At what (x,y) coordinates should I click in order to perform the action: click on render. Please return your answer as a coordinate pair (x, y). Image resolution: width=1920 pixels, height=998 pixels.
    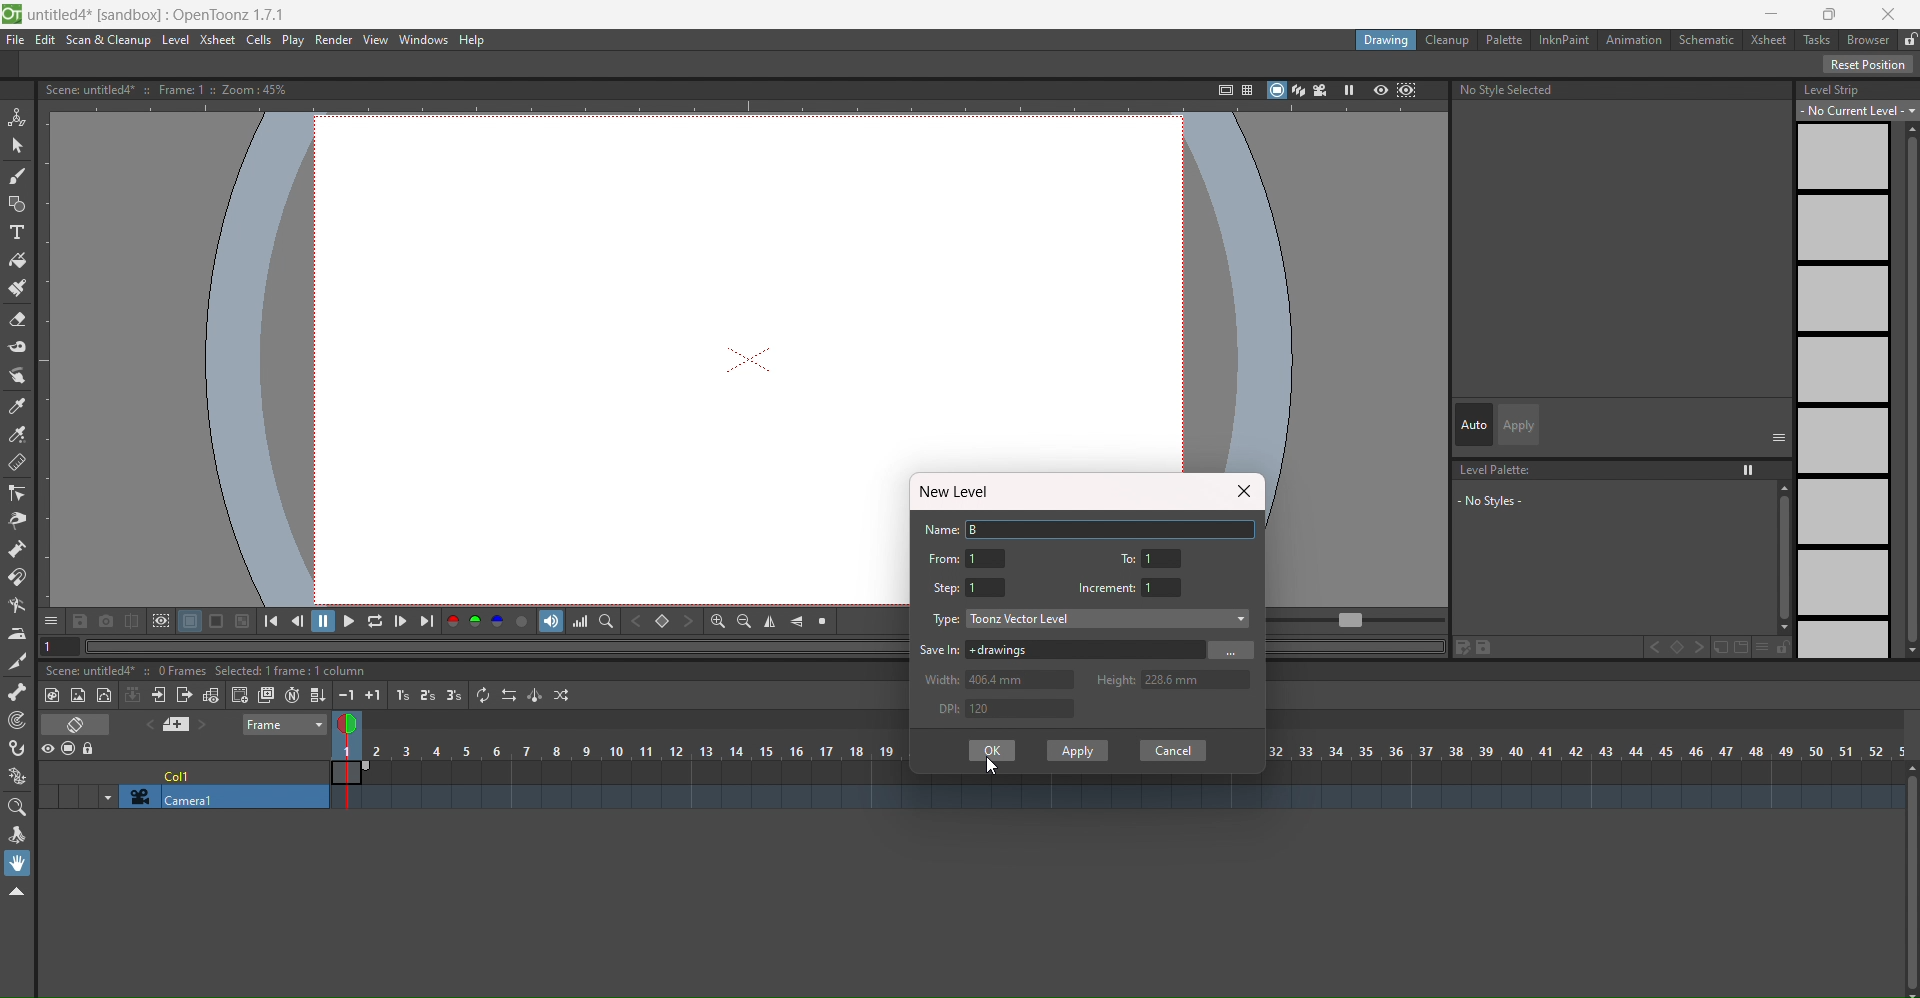
    Looking at the image, I should click on (336, 40).